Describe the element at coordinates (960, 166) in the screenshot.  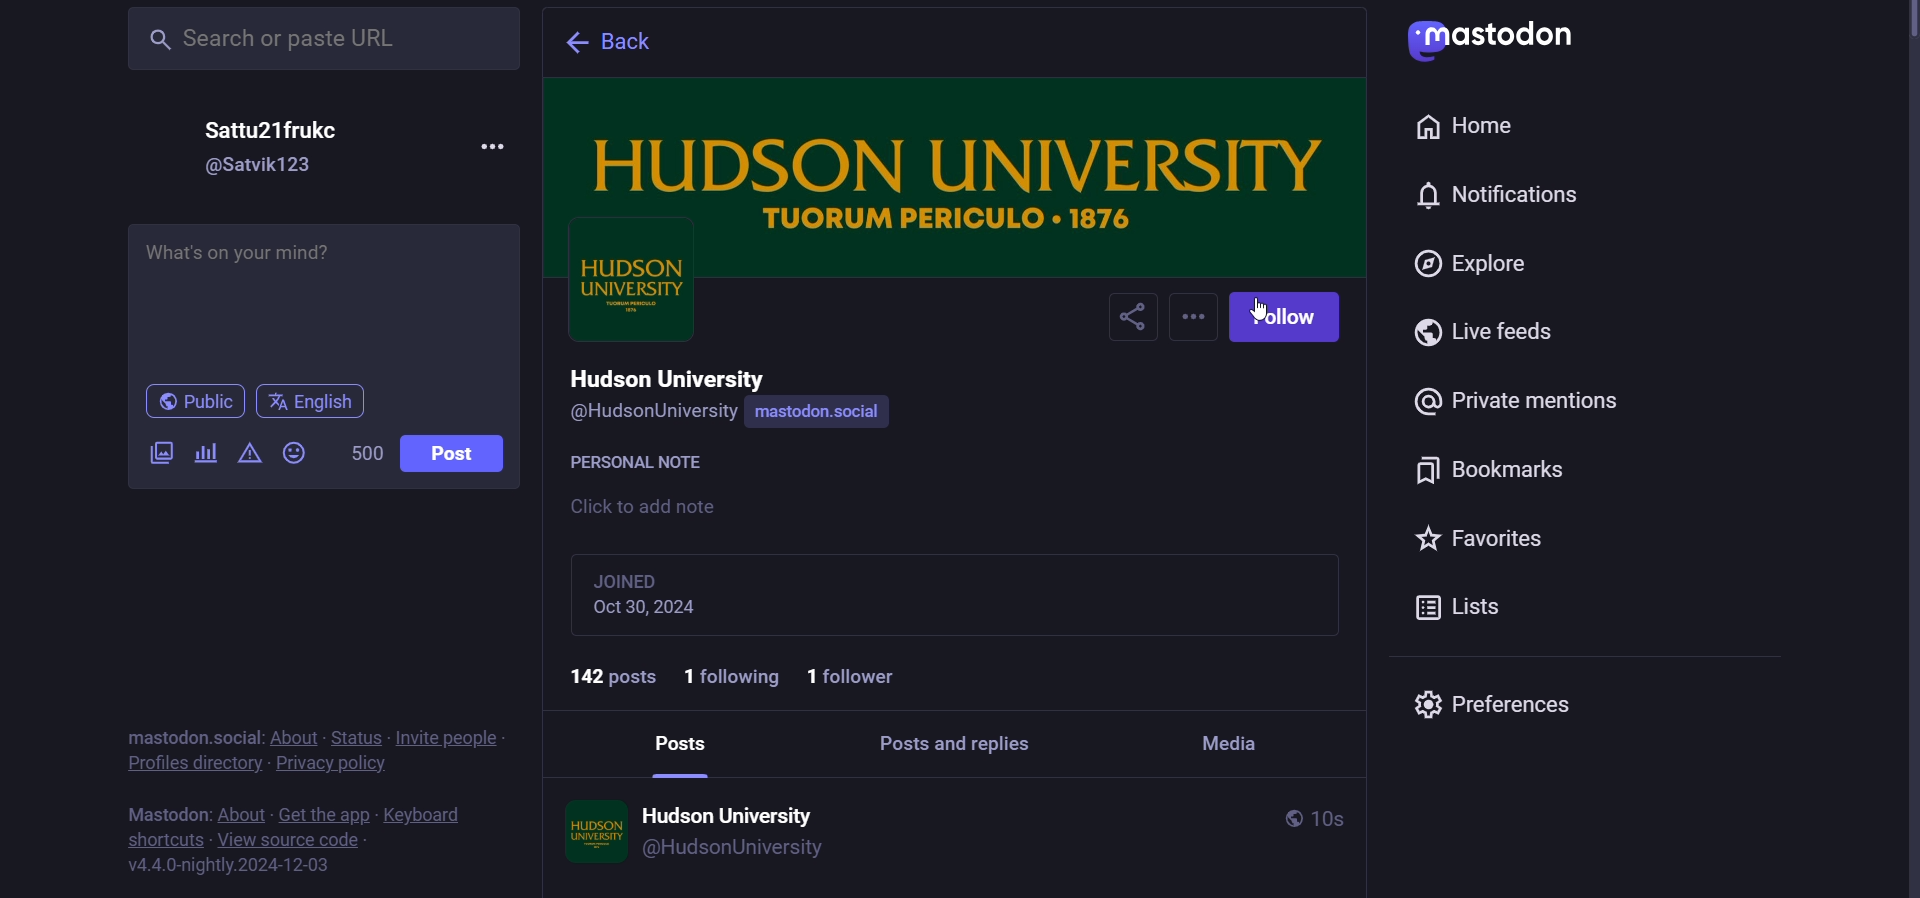
I see `cover picture` at that location.